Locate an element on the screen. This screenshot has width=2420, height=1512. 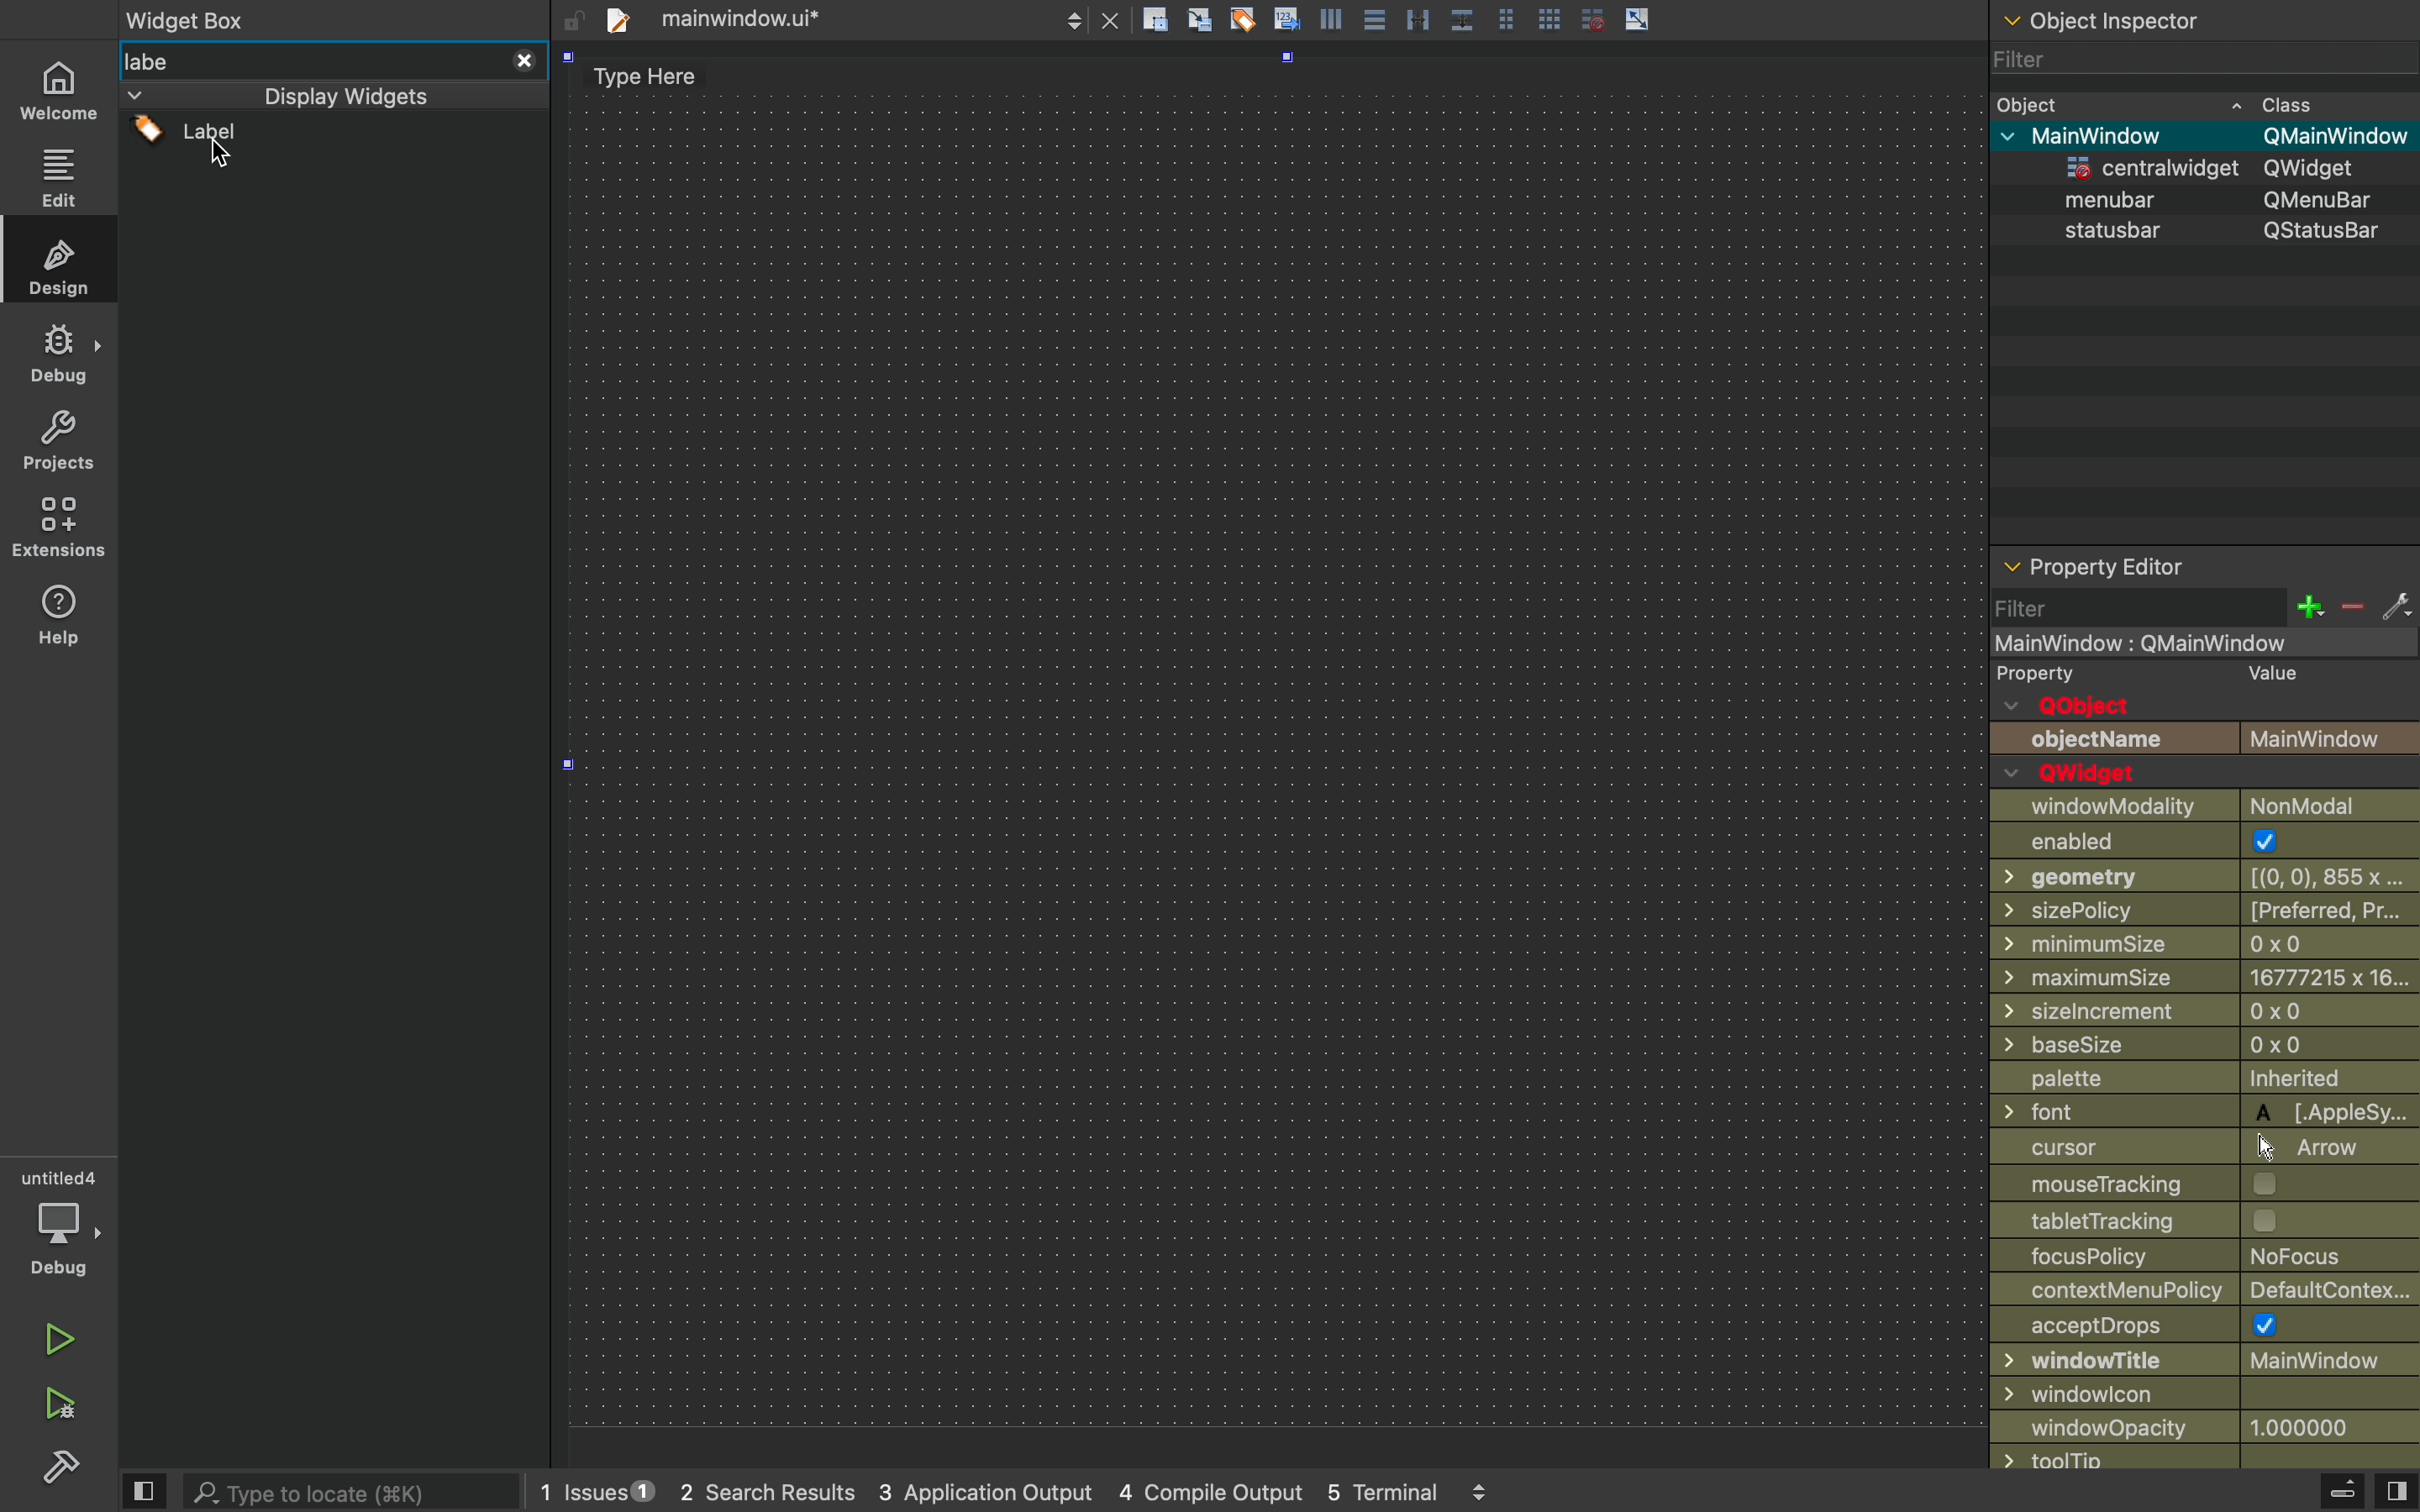
edit is located at coordinates (58, 172).